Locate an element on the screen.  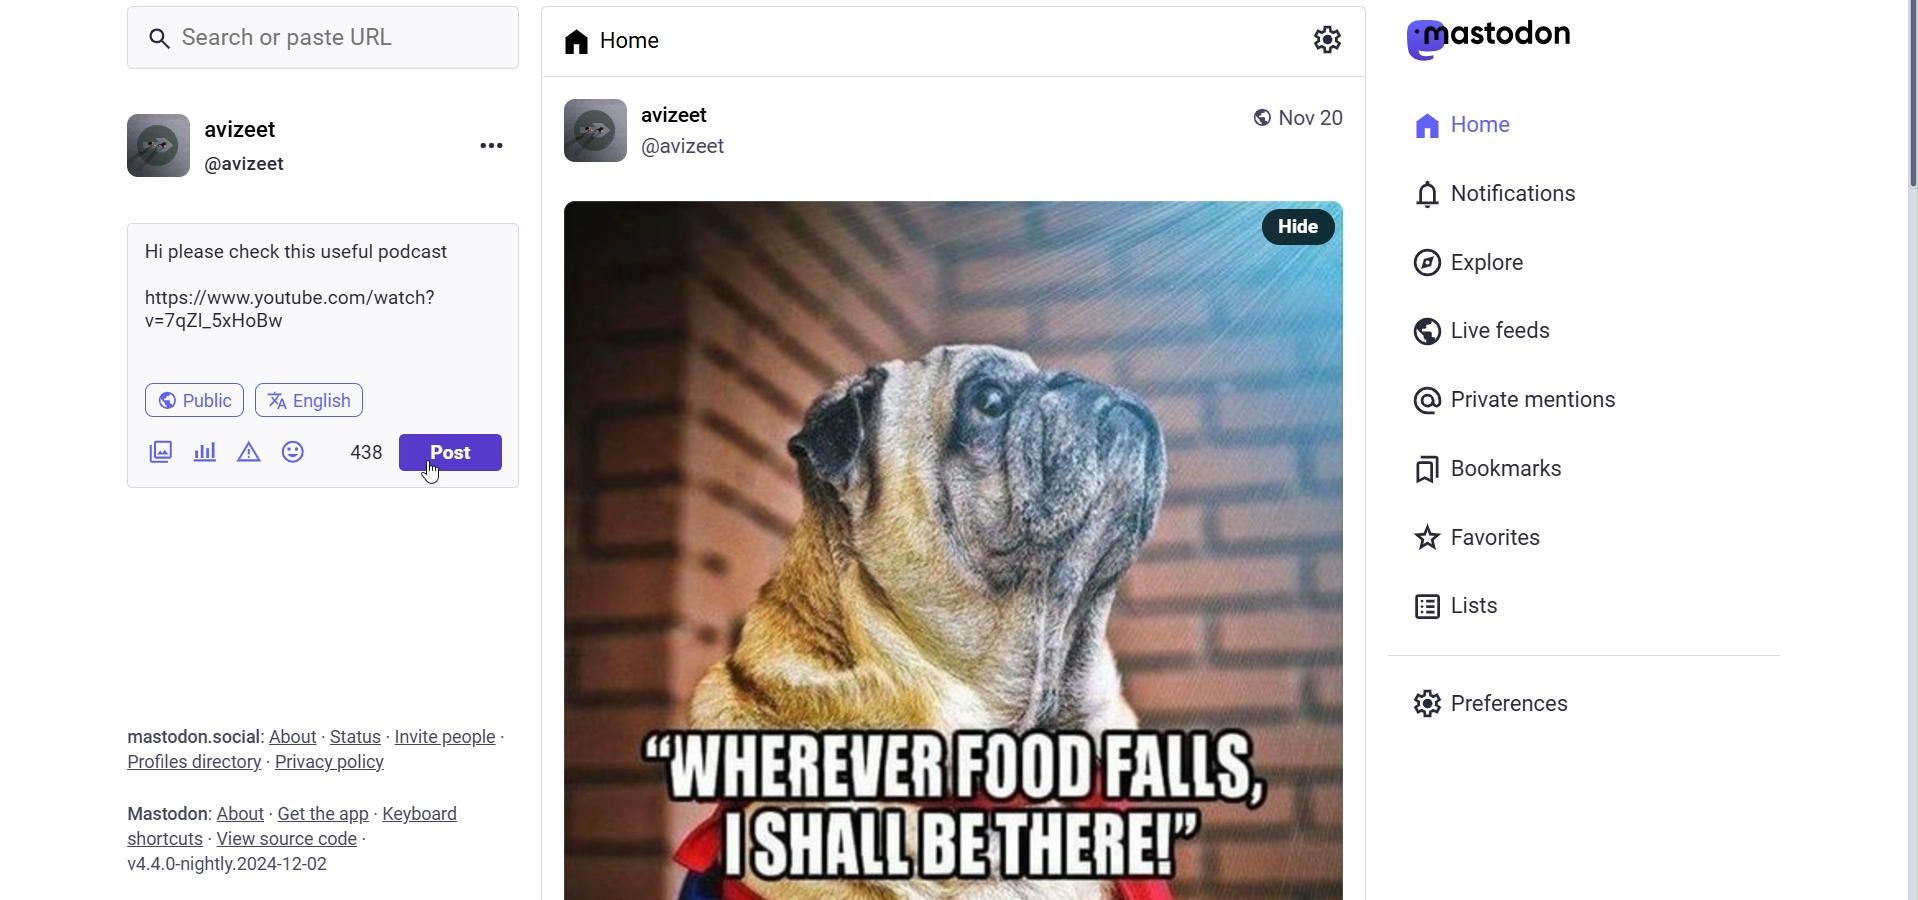
cursor is located at coordinates (430, 474).